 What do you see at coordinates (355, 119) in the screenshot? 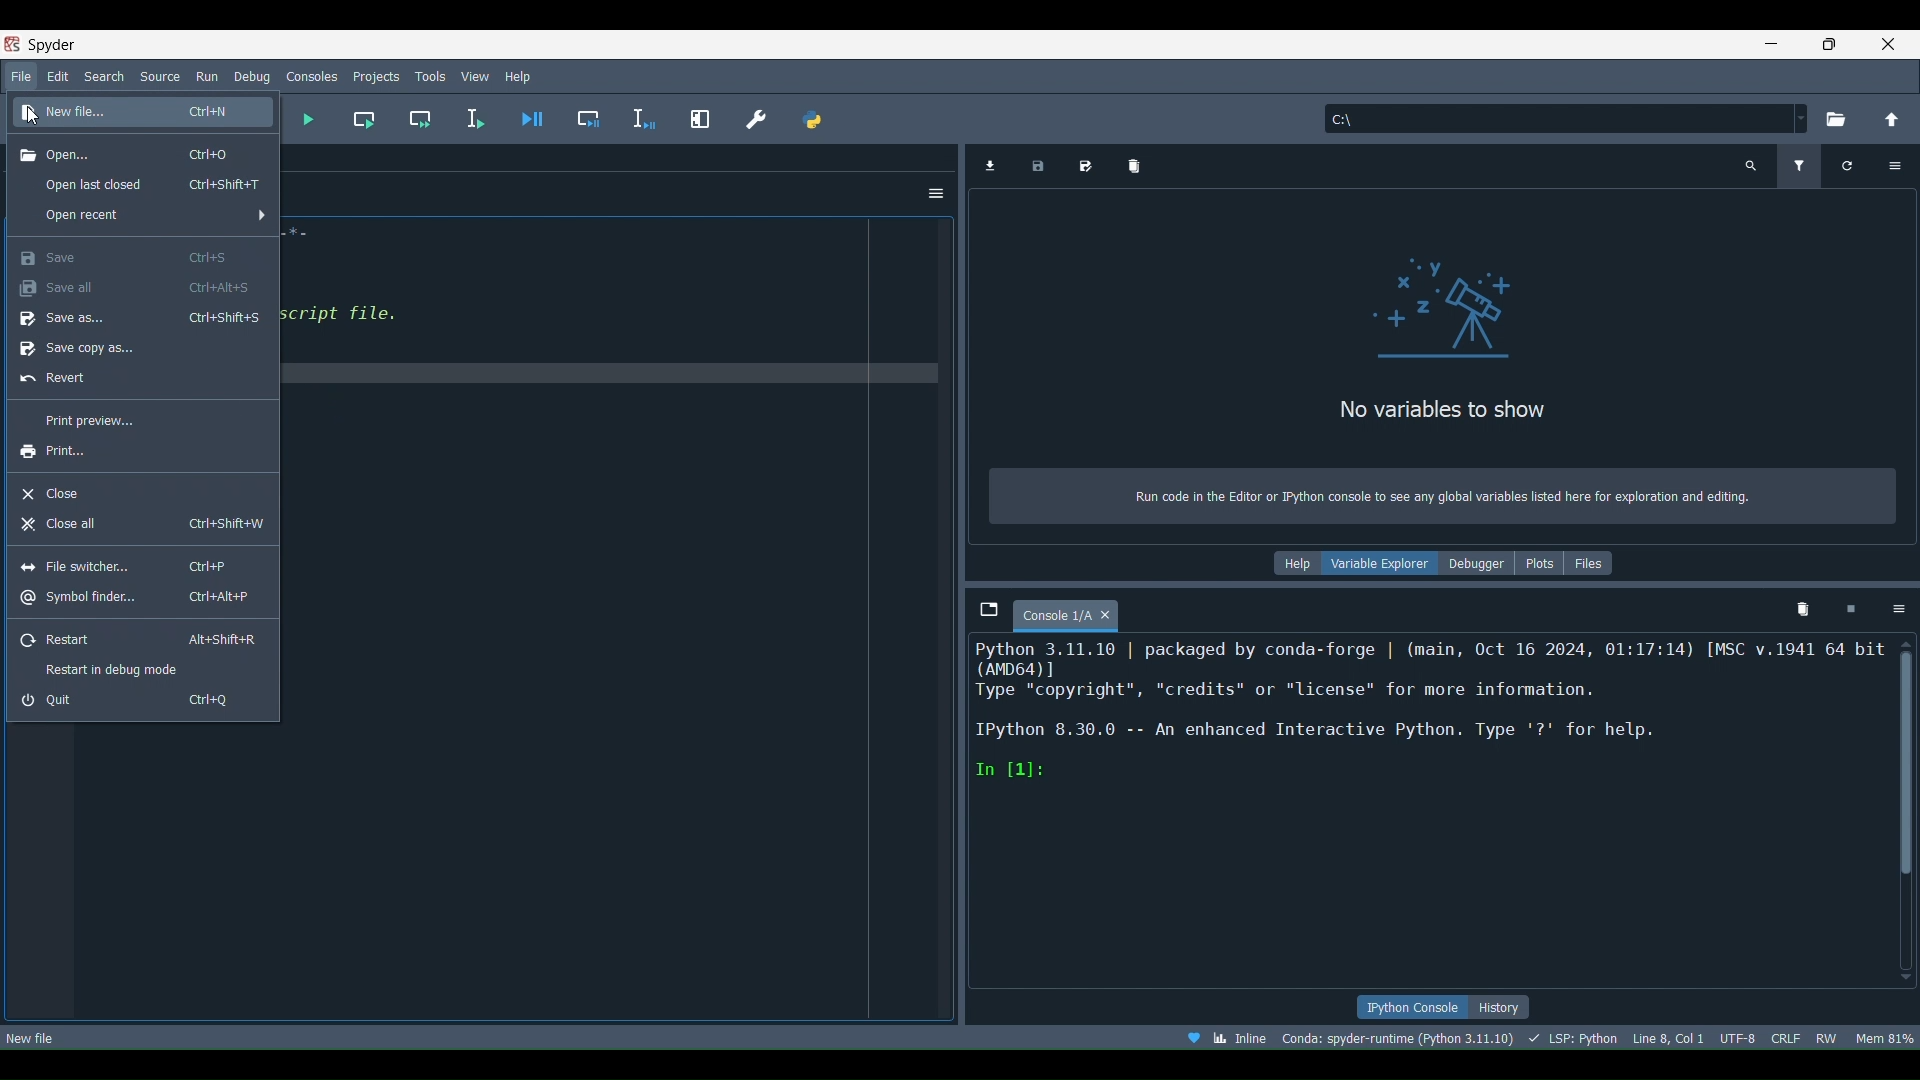
I see `Run current cell ( Ctrl + Return)` at bounding box center [355, 119].